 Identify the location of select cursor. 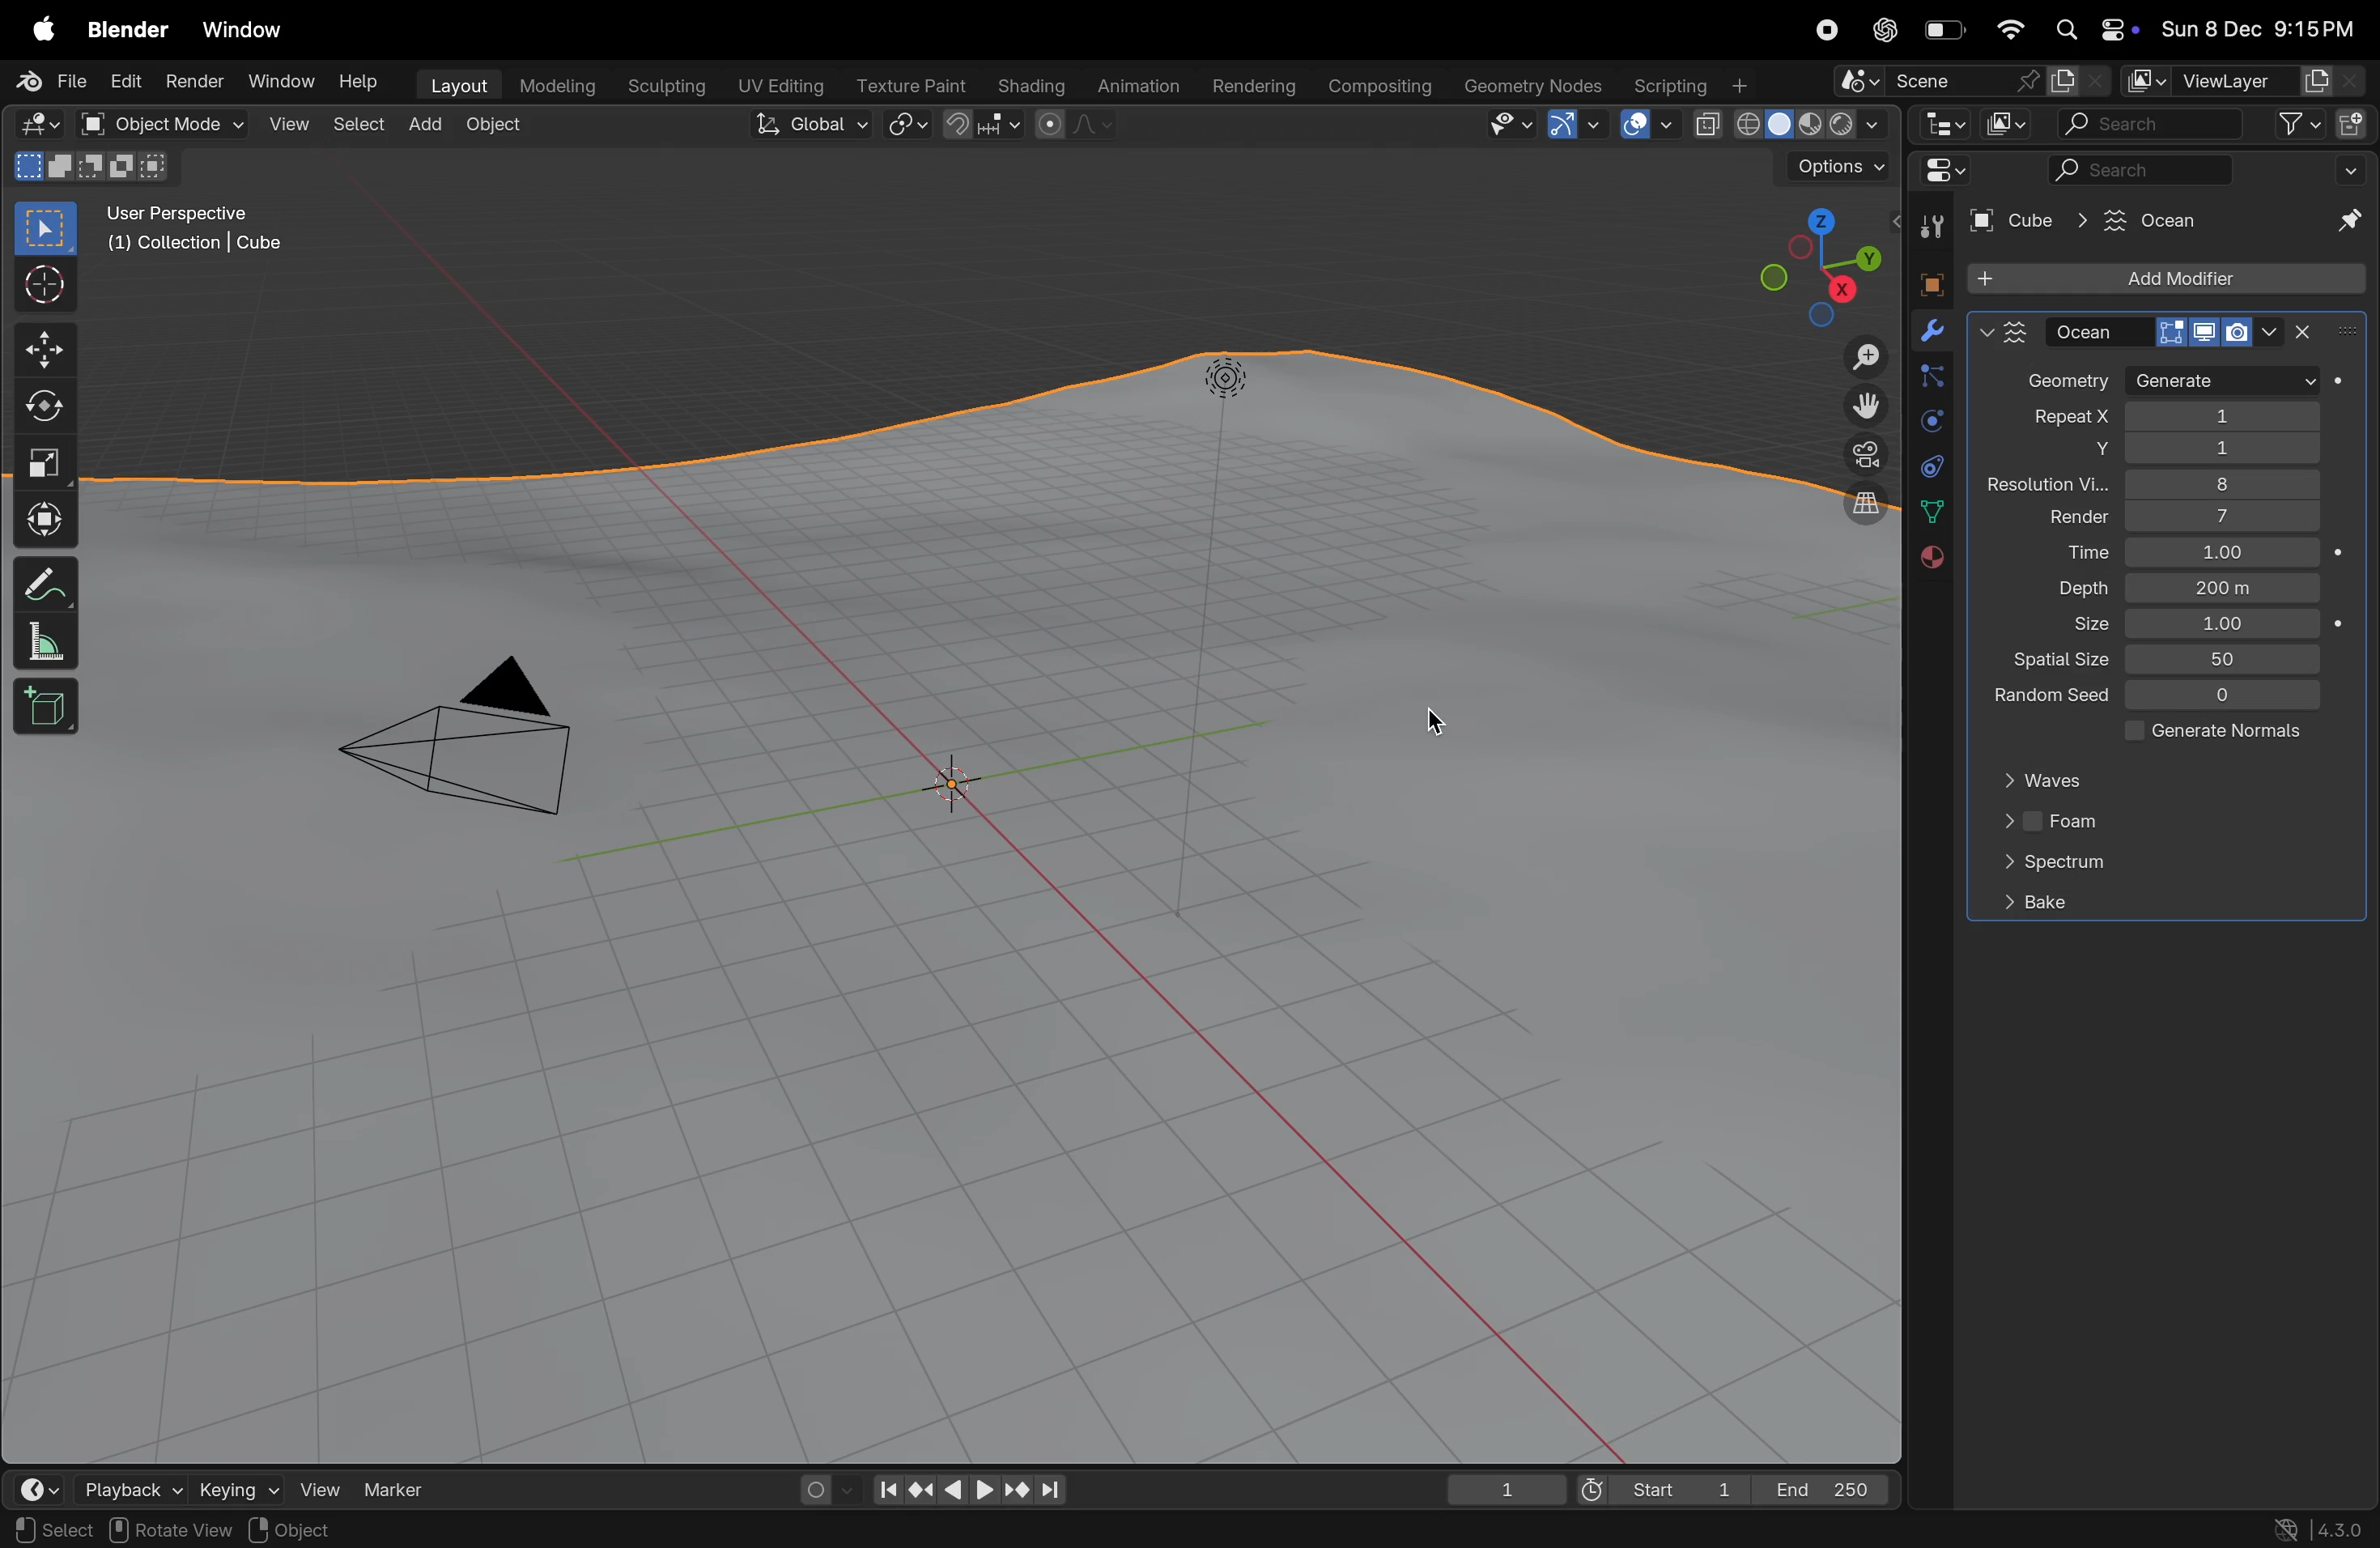
(45, 289).